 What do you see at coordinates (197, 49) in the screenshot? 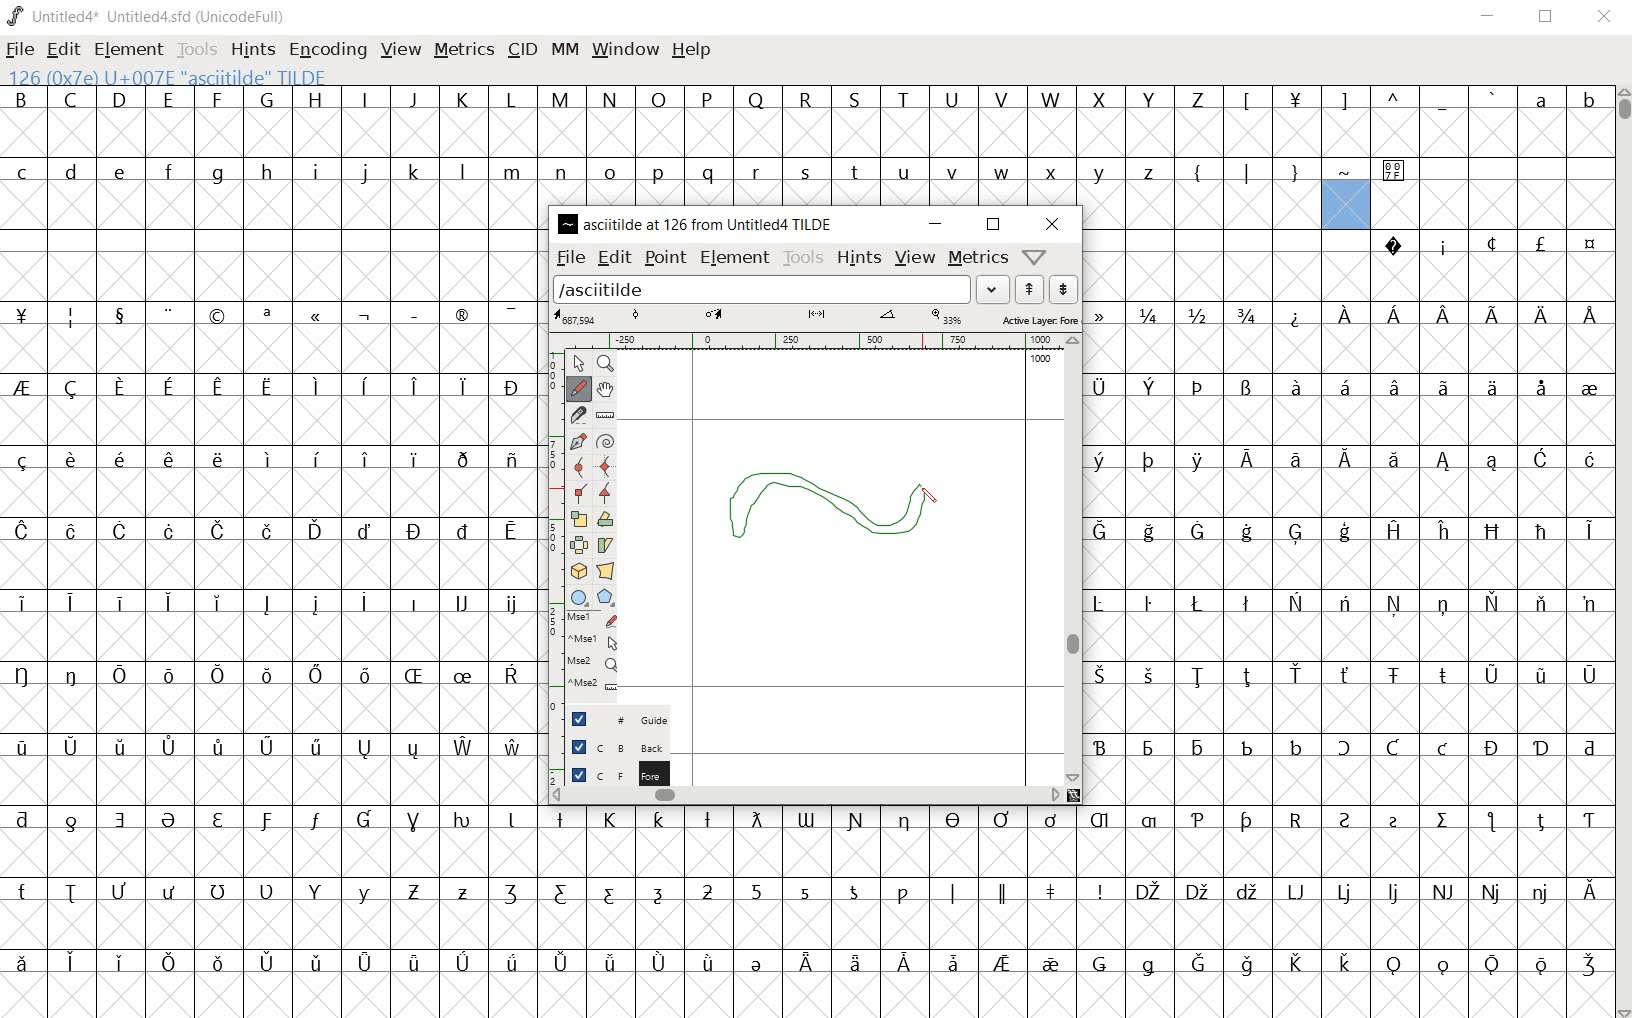
I see `TOOLS` at bounding box center [197, 49].